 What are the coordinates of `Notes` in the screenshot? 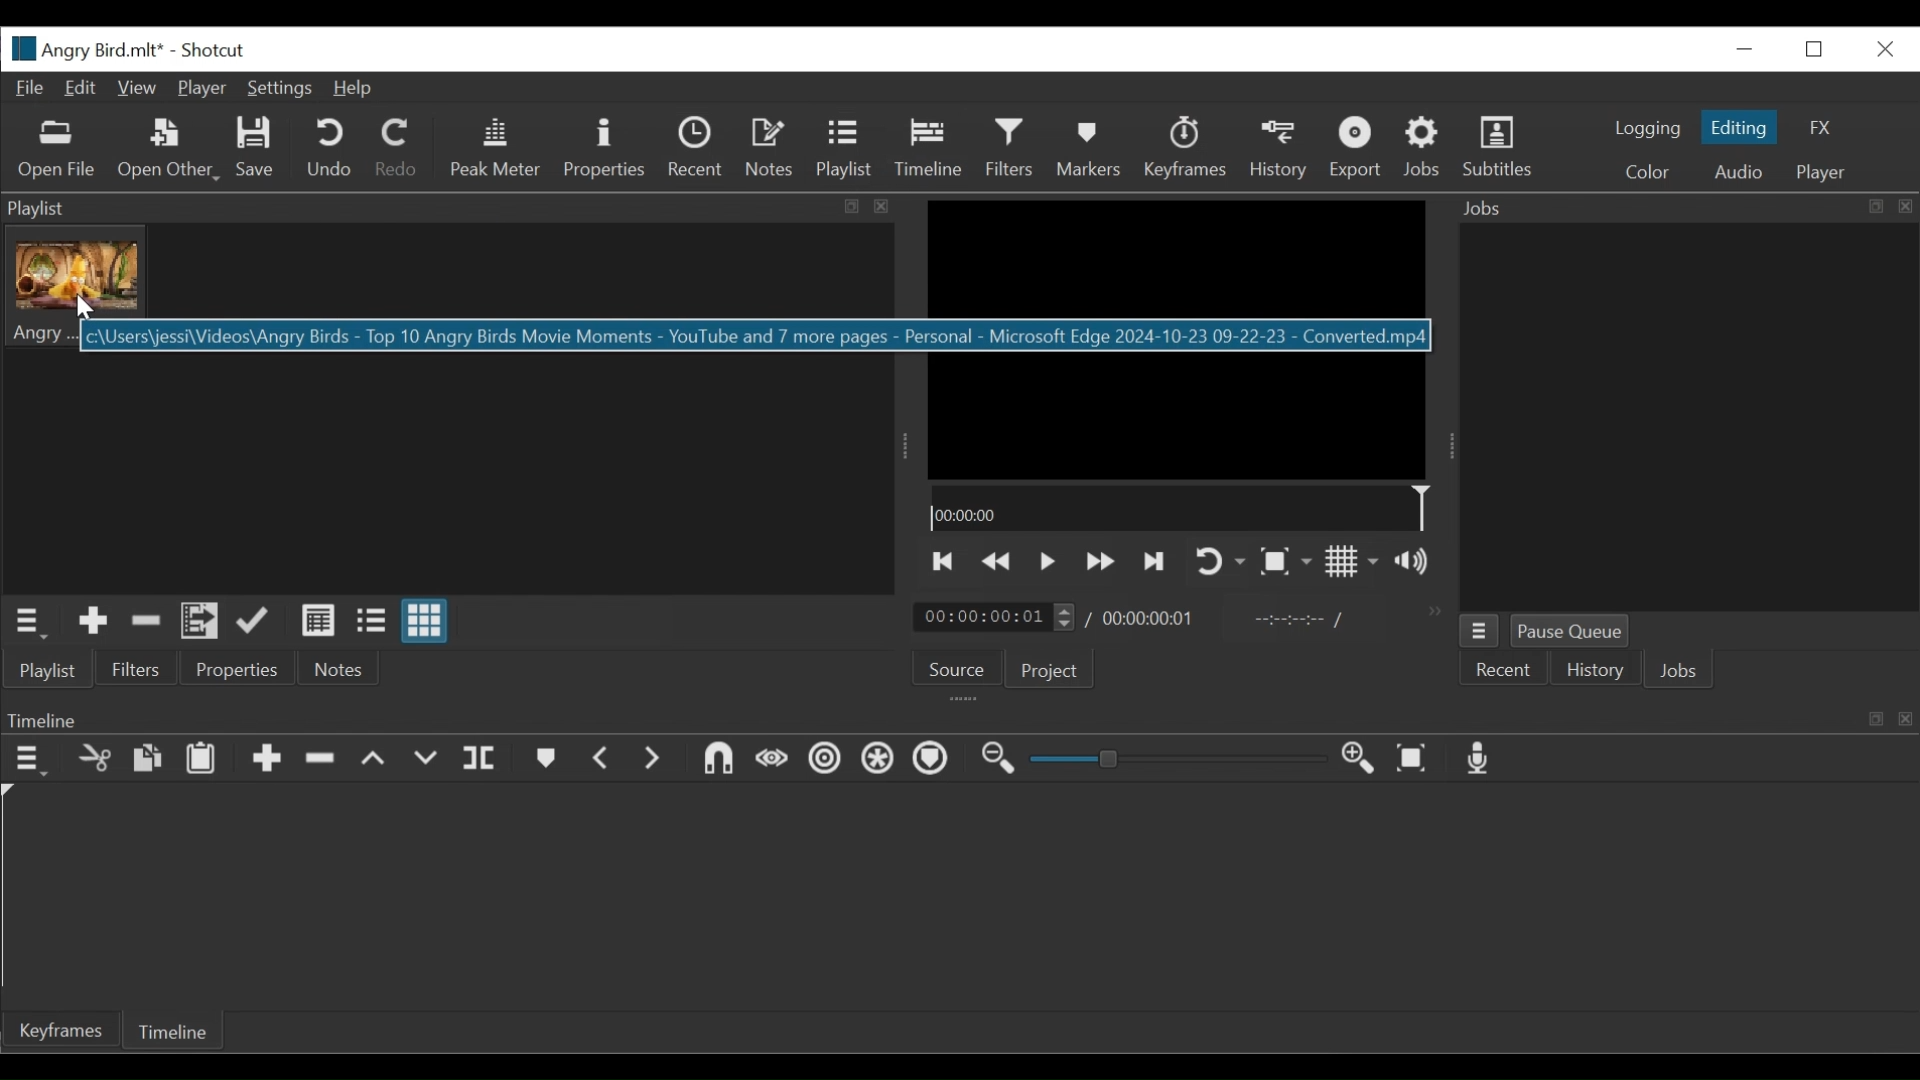 It's located at (343, 669).